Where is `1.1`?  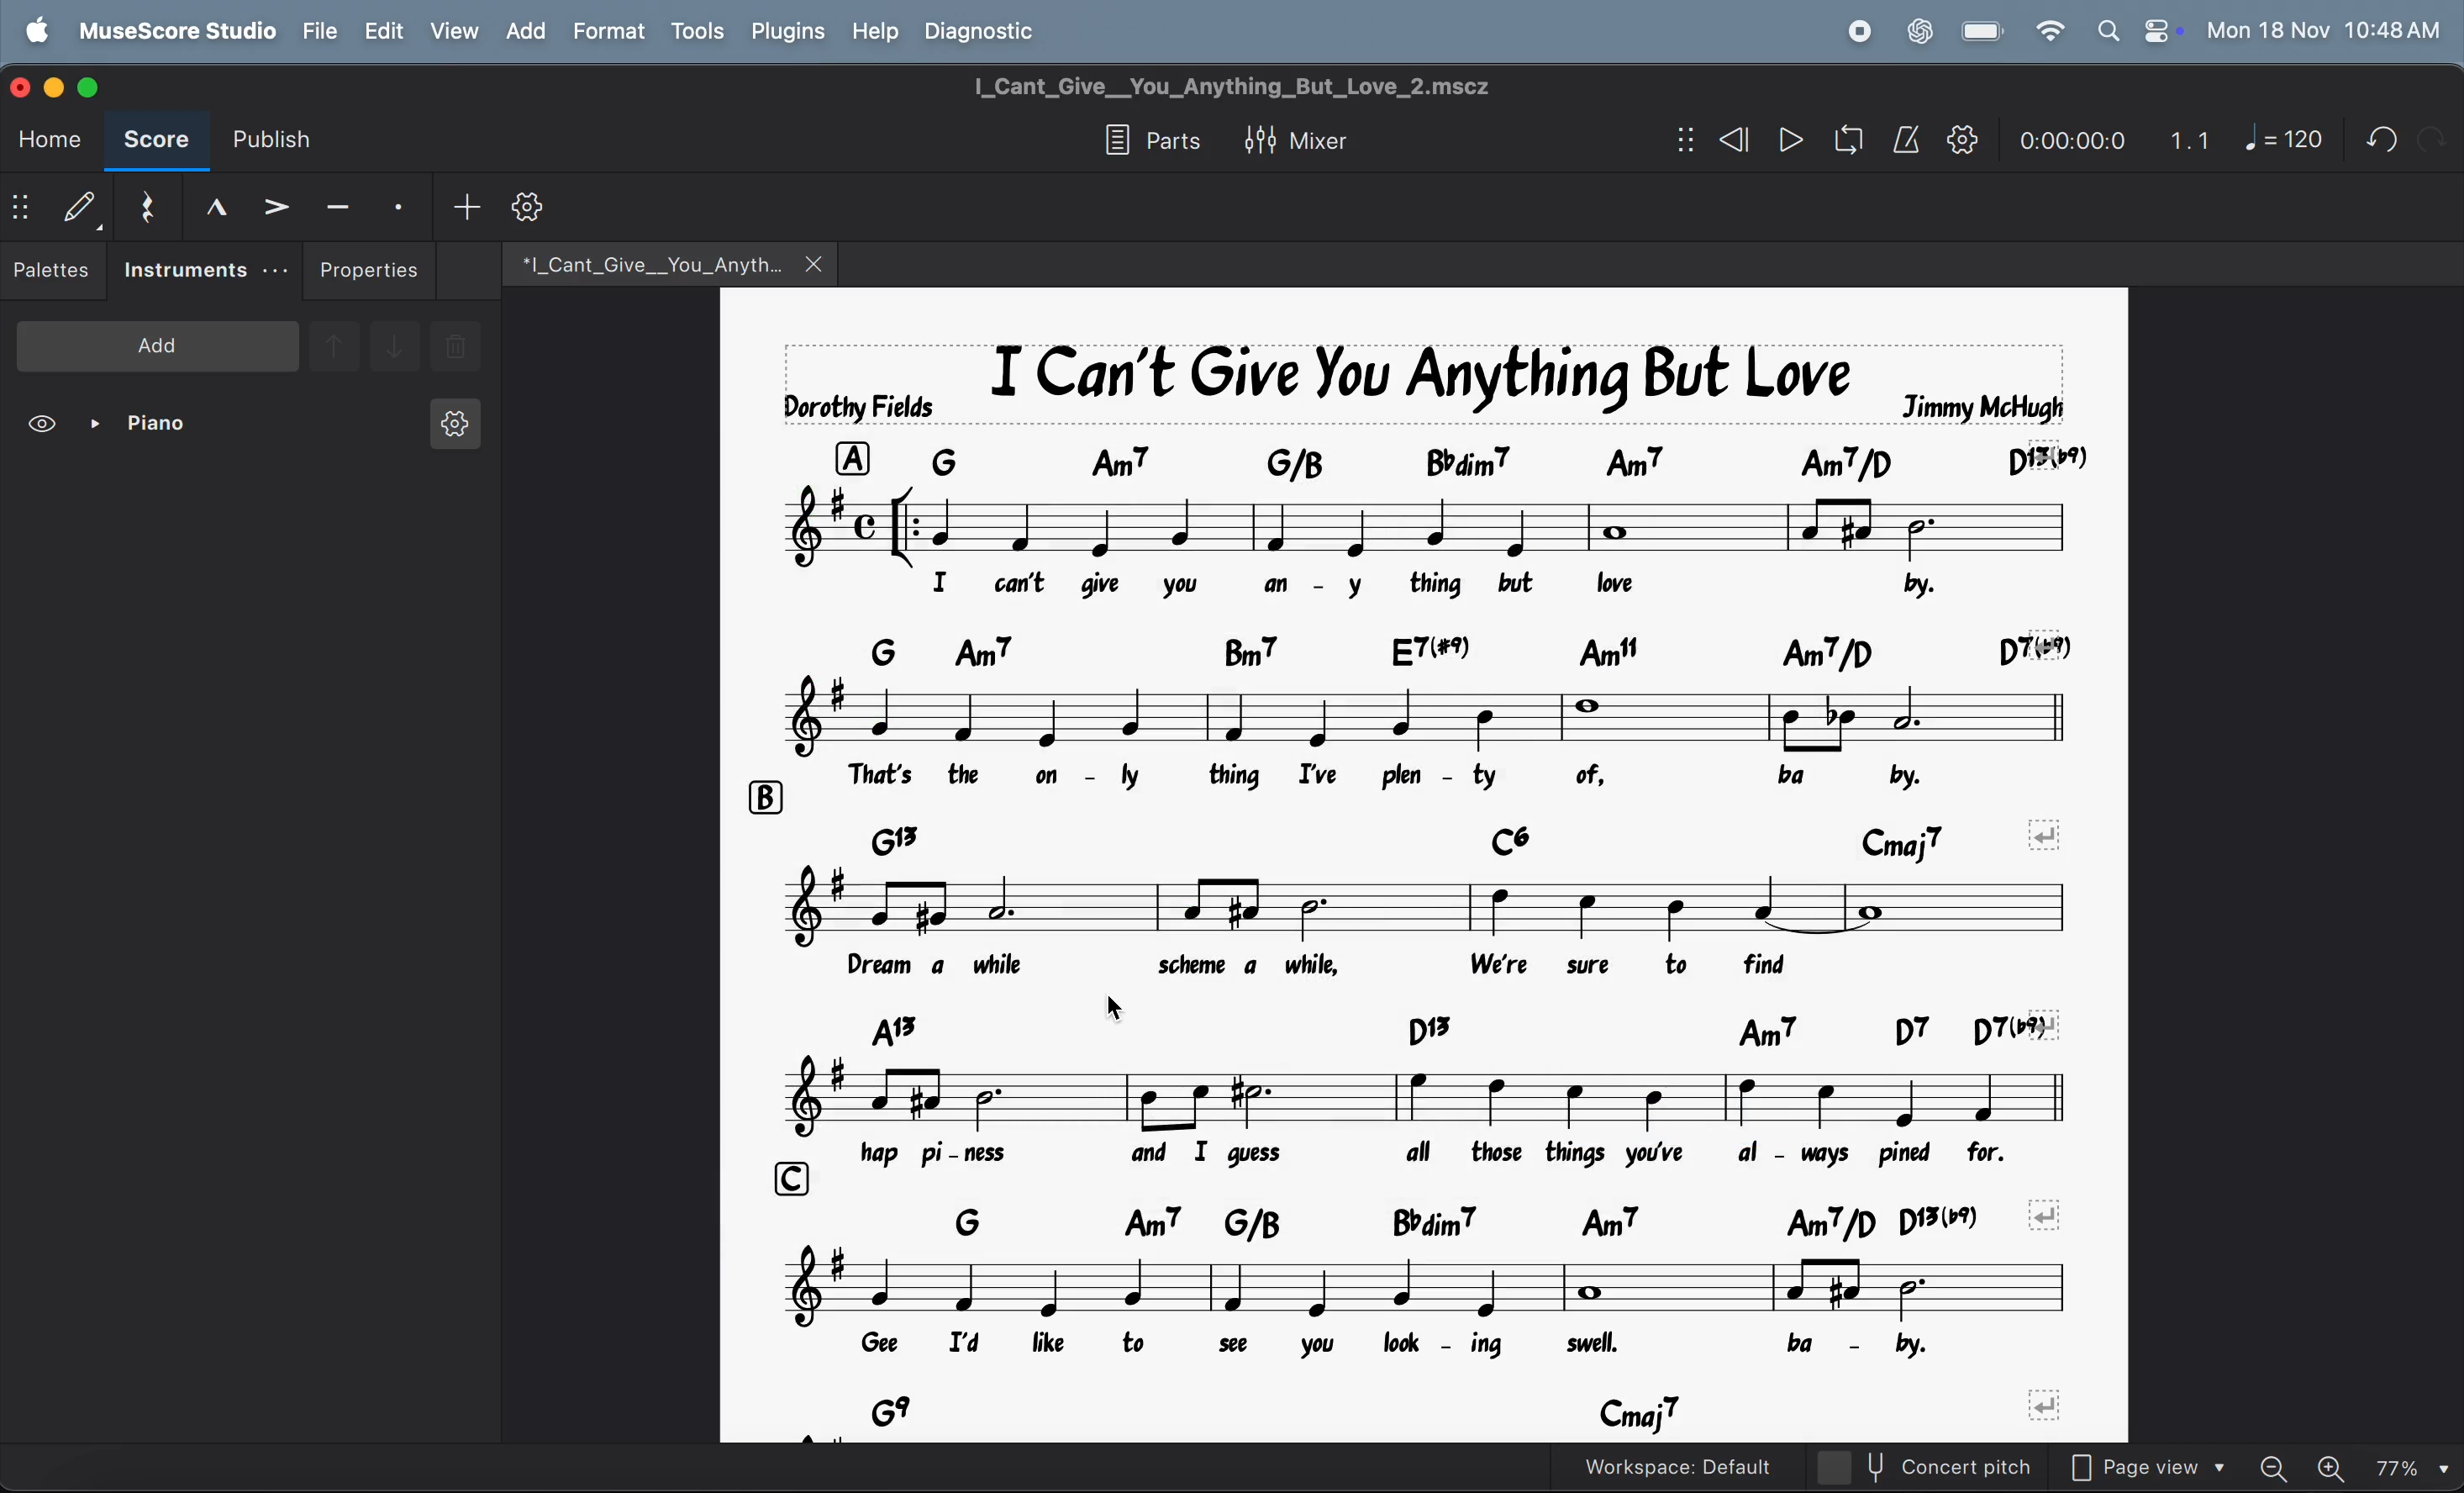
1.1 is located at coordinates (2190, 135).